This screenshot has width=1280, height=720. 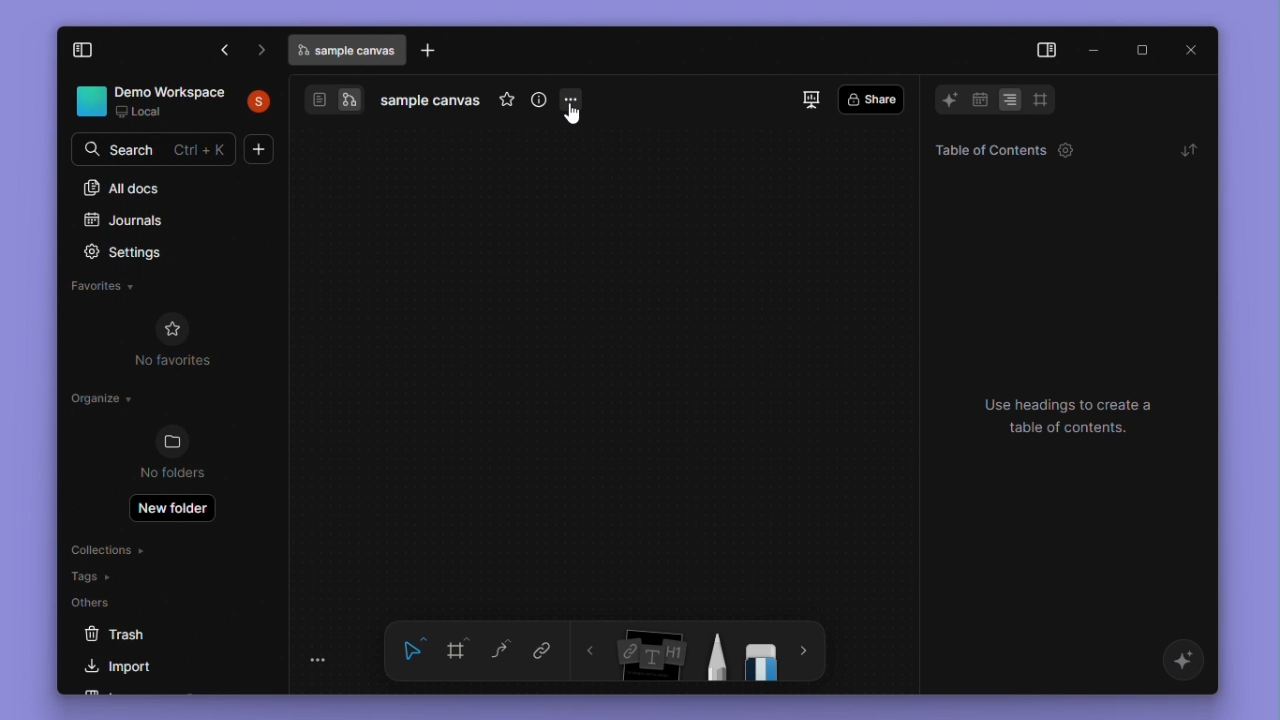 What do you see at coordinates (413, 653) in the screenshot?
I see `select tool` at bounding box center [413, 653].